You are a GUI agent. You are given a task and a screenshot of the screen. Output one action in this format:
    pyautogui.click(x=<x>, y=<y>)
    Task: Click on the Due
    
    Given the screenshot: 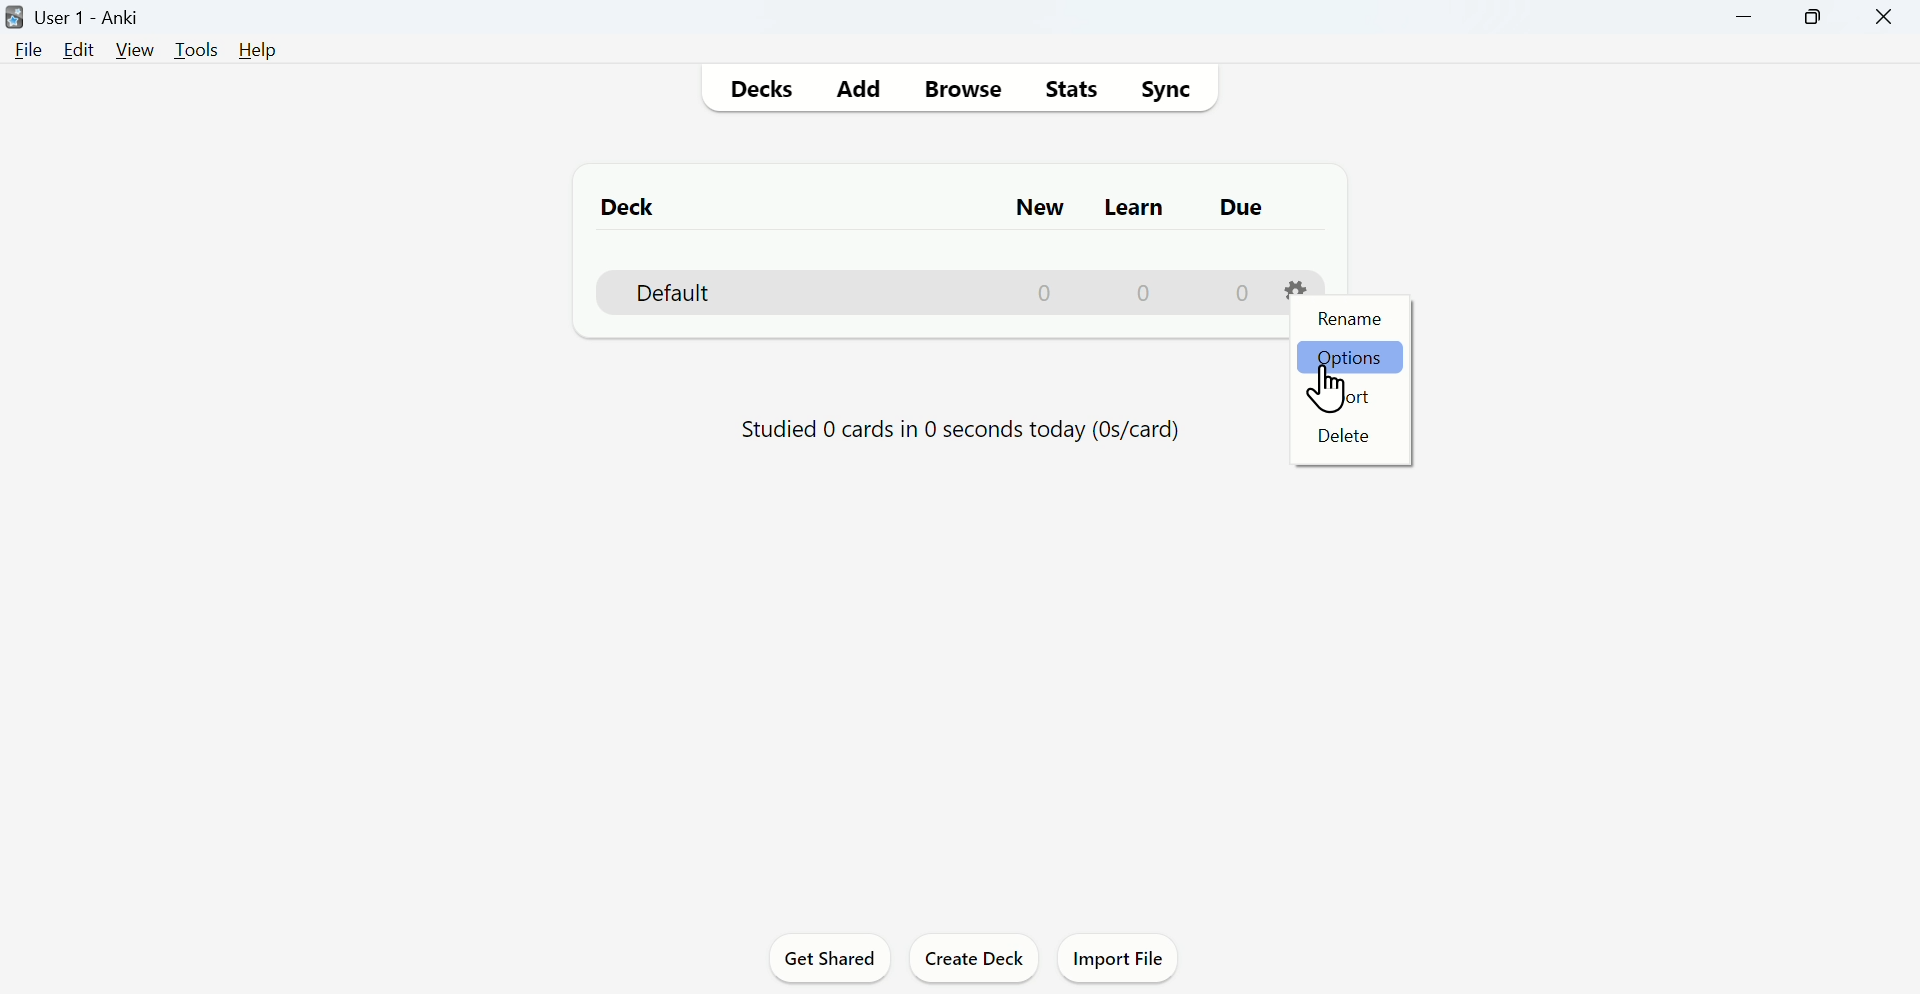 What is the action you would take?
    pyautogui.click(x=1240, y=207)
    